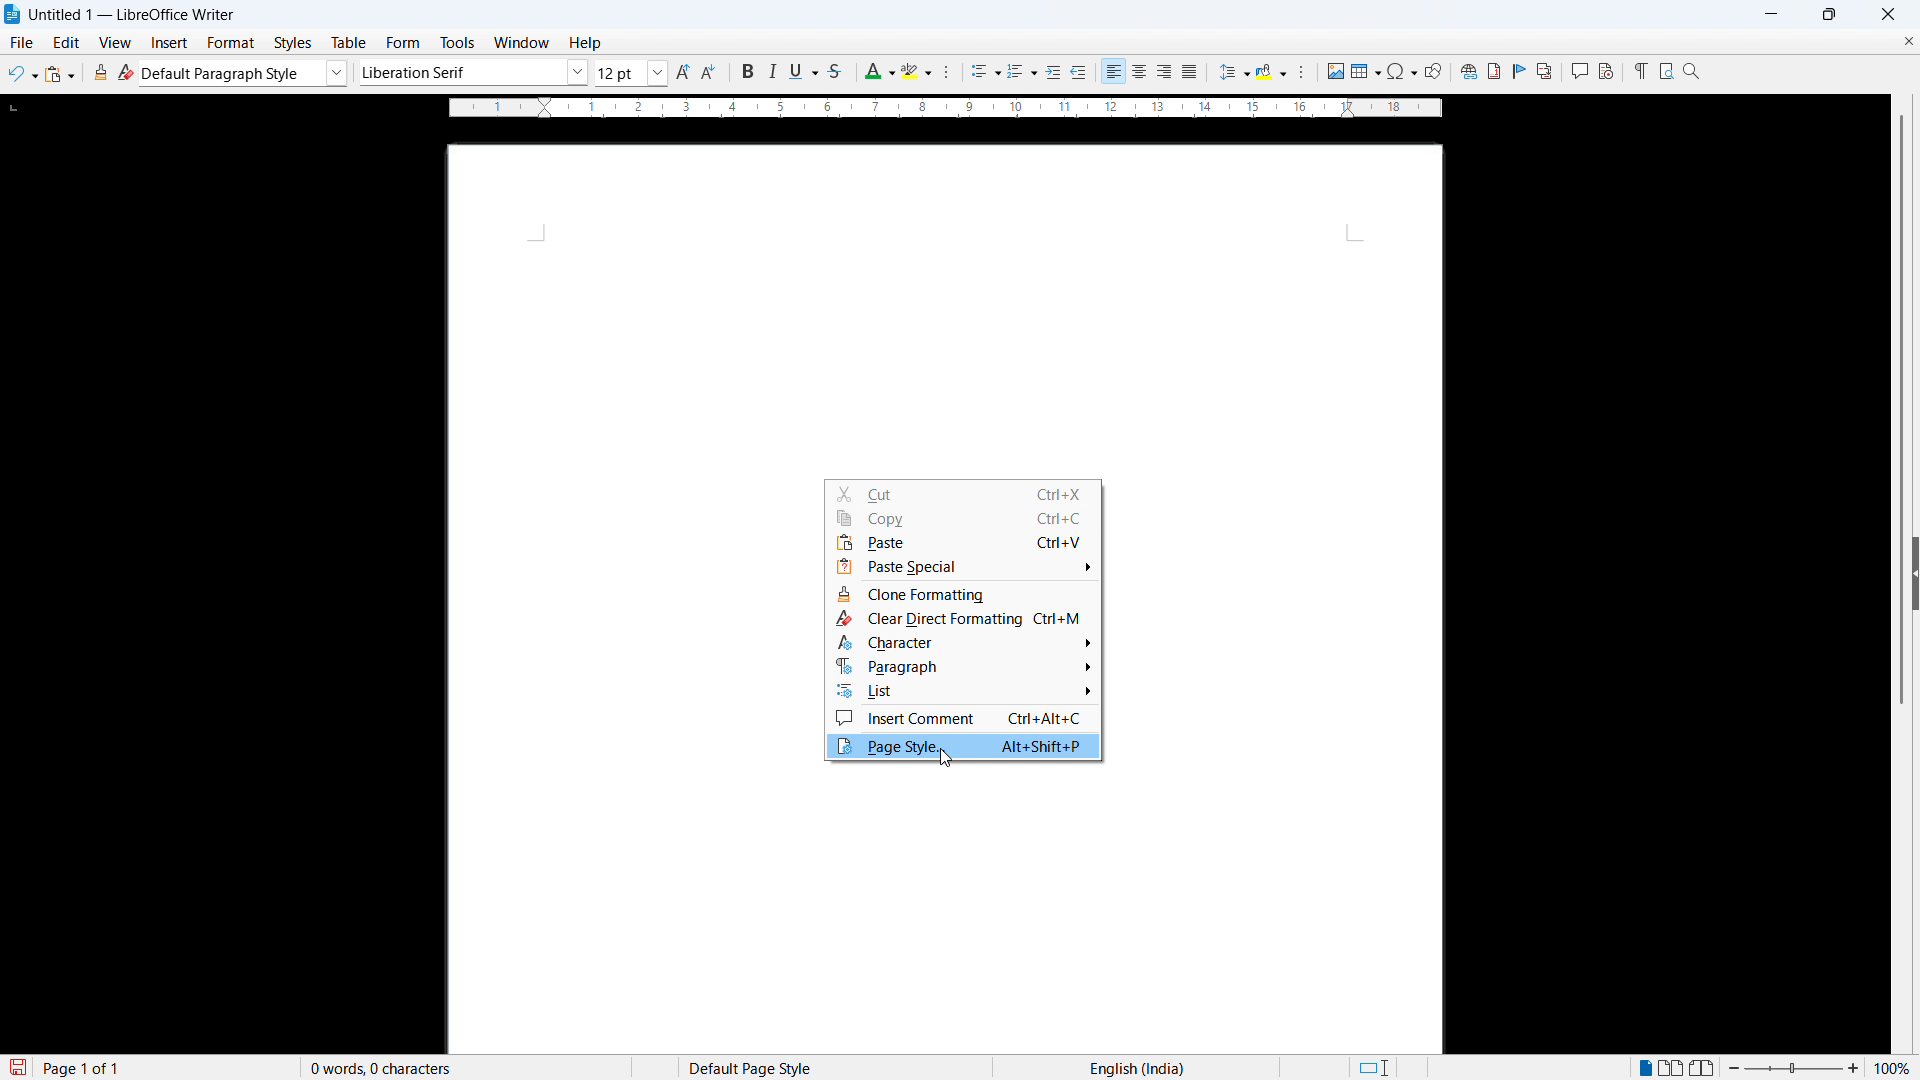  I want to click on Format , so click(231, 42).